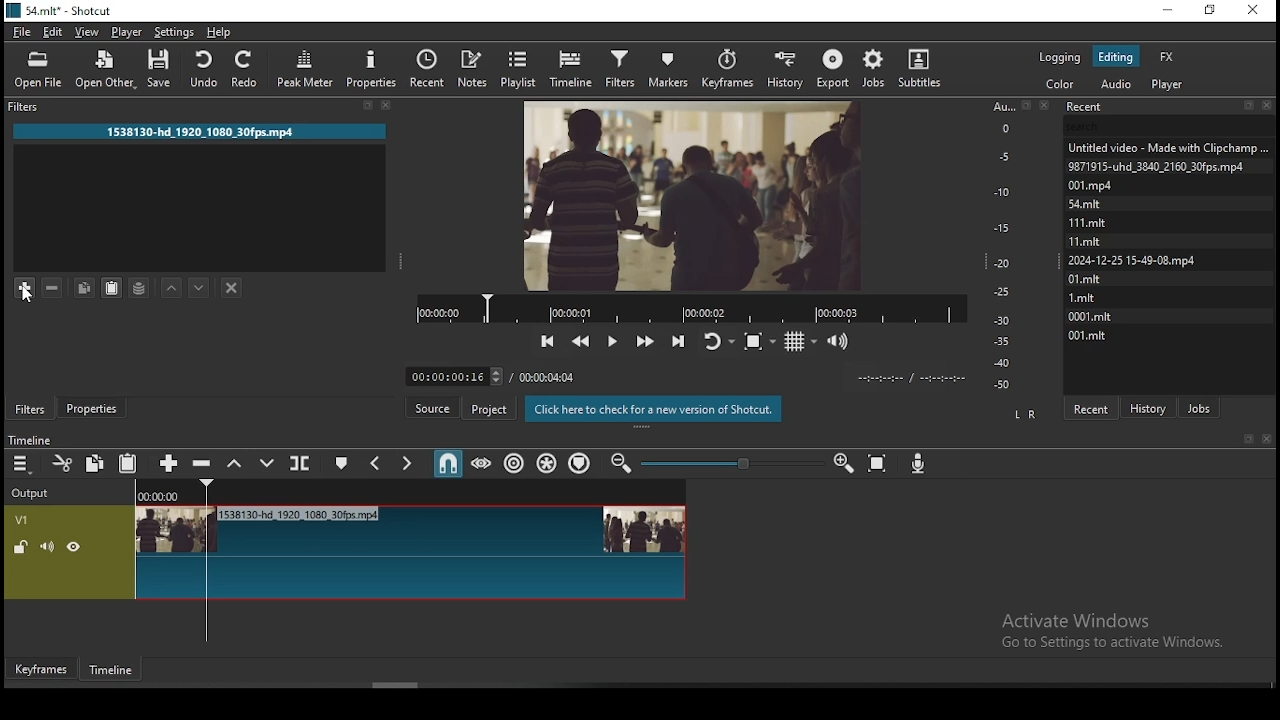 The width and height of the screenshot is (1280, 720). I want to click on view, so click(89, 32).